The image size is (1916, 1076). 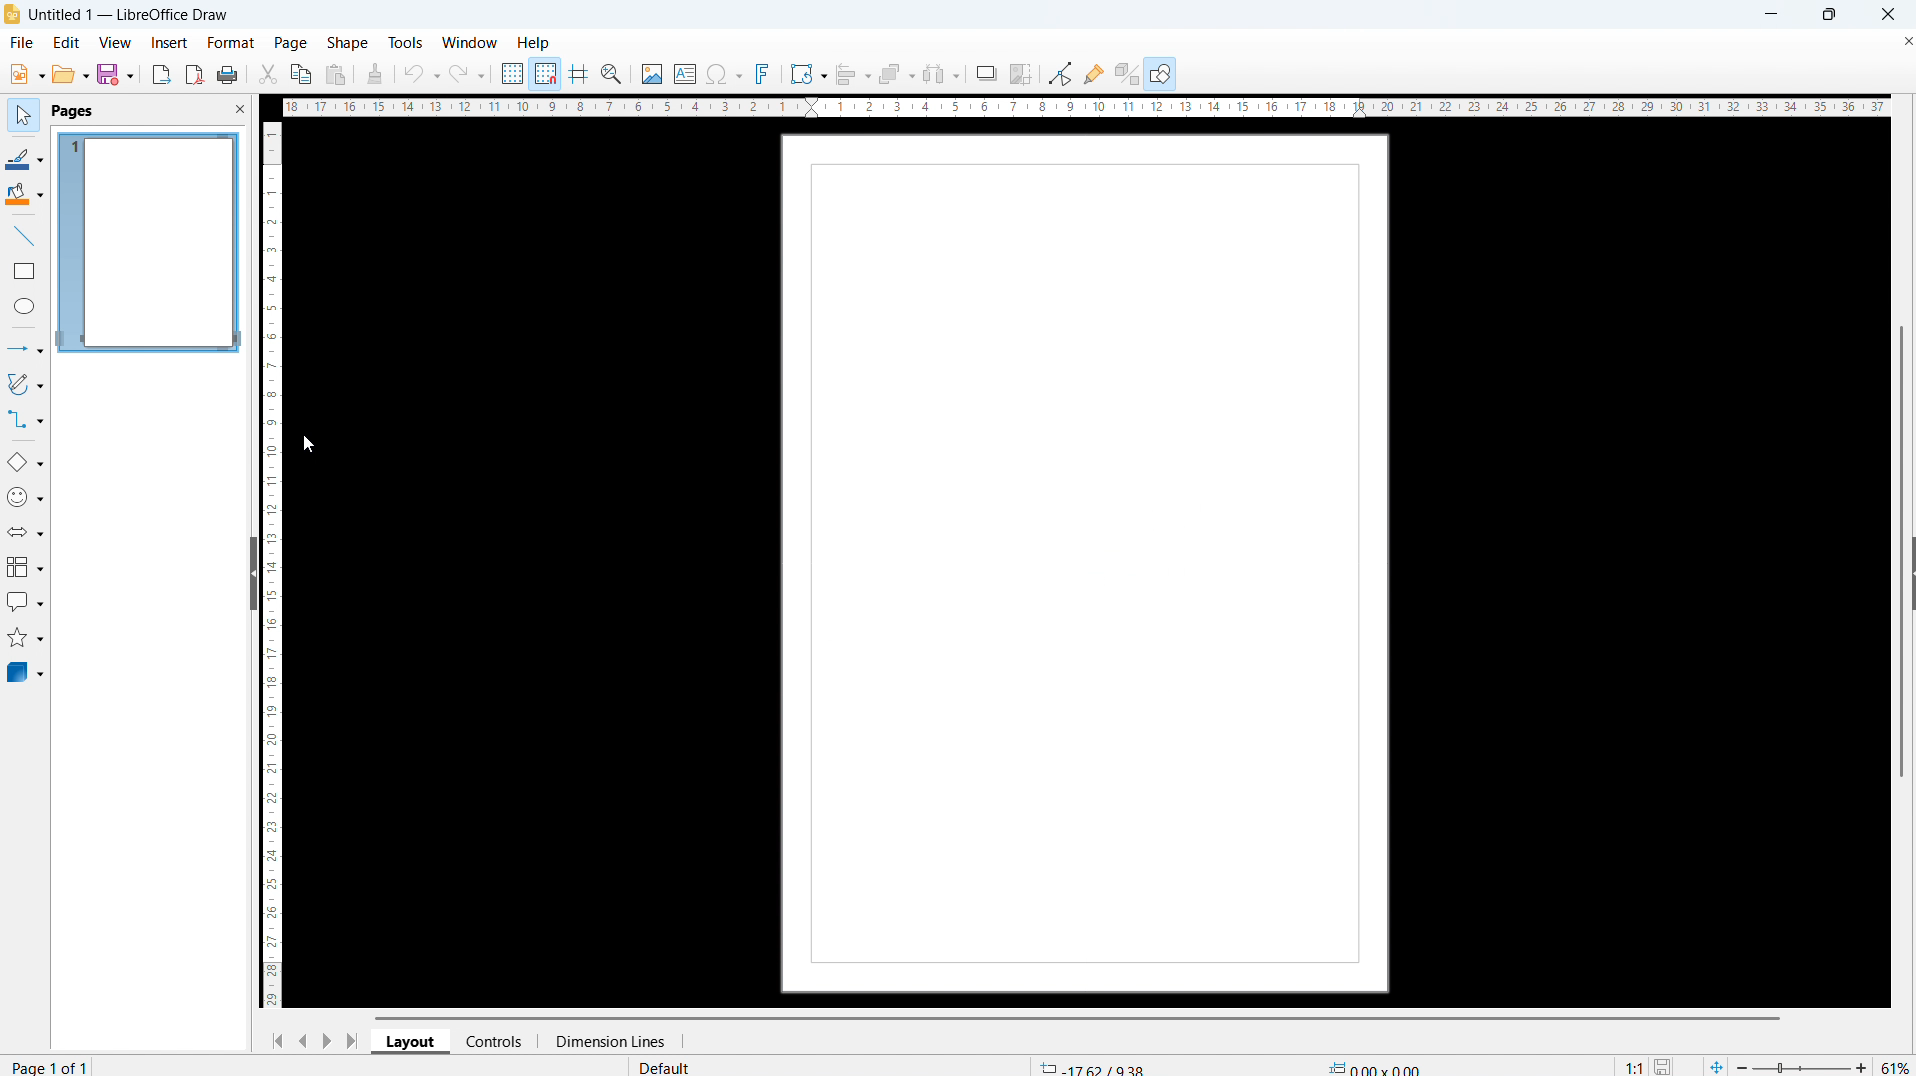 What do you see at coordinates (26, 640) in the screenshot?
I see `stars and banners` at bounding box center [26, 640].